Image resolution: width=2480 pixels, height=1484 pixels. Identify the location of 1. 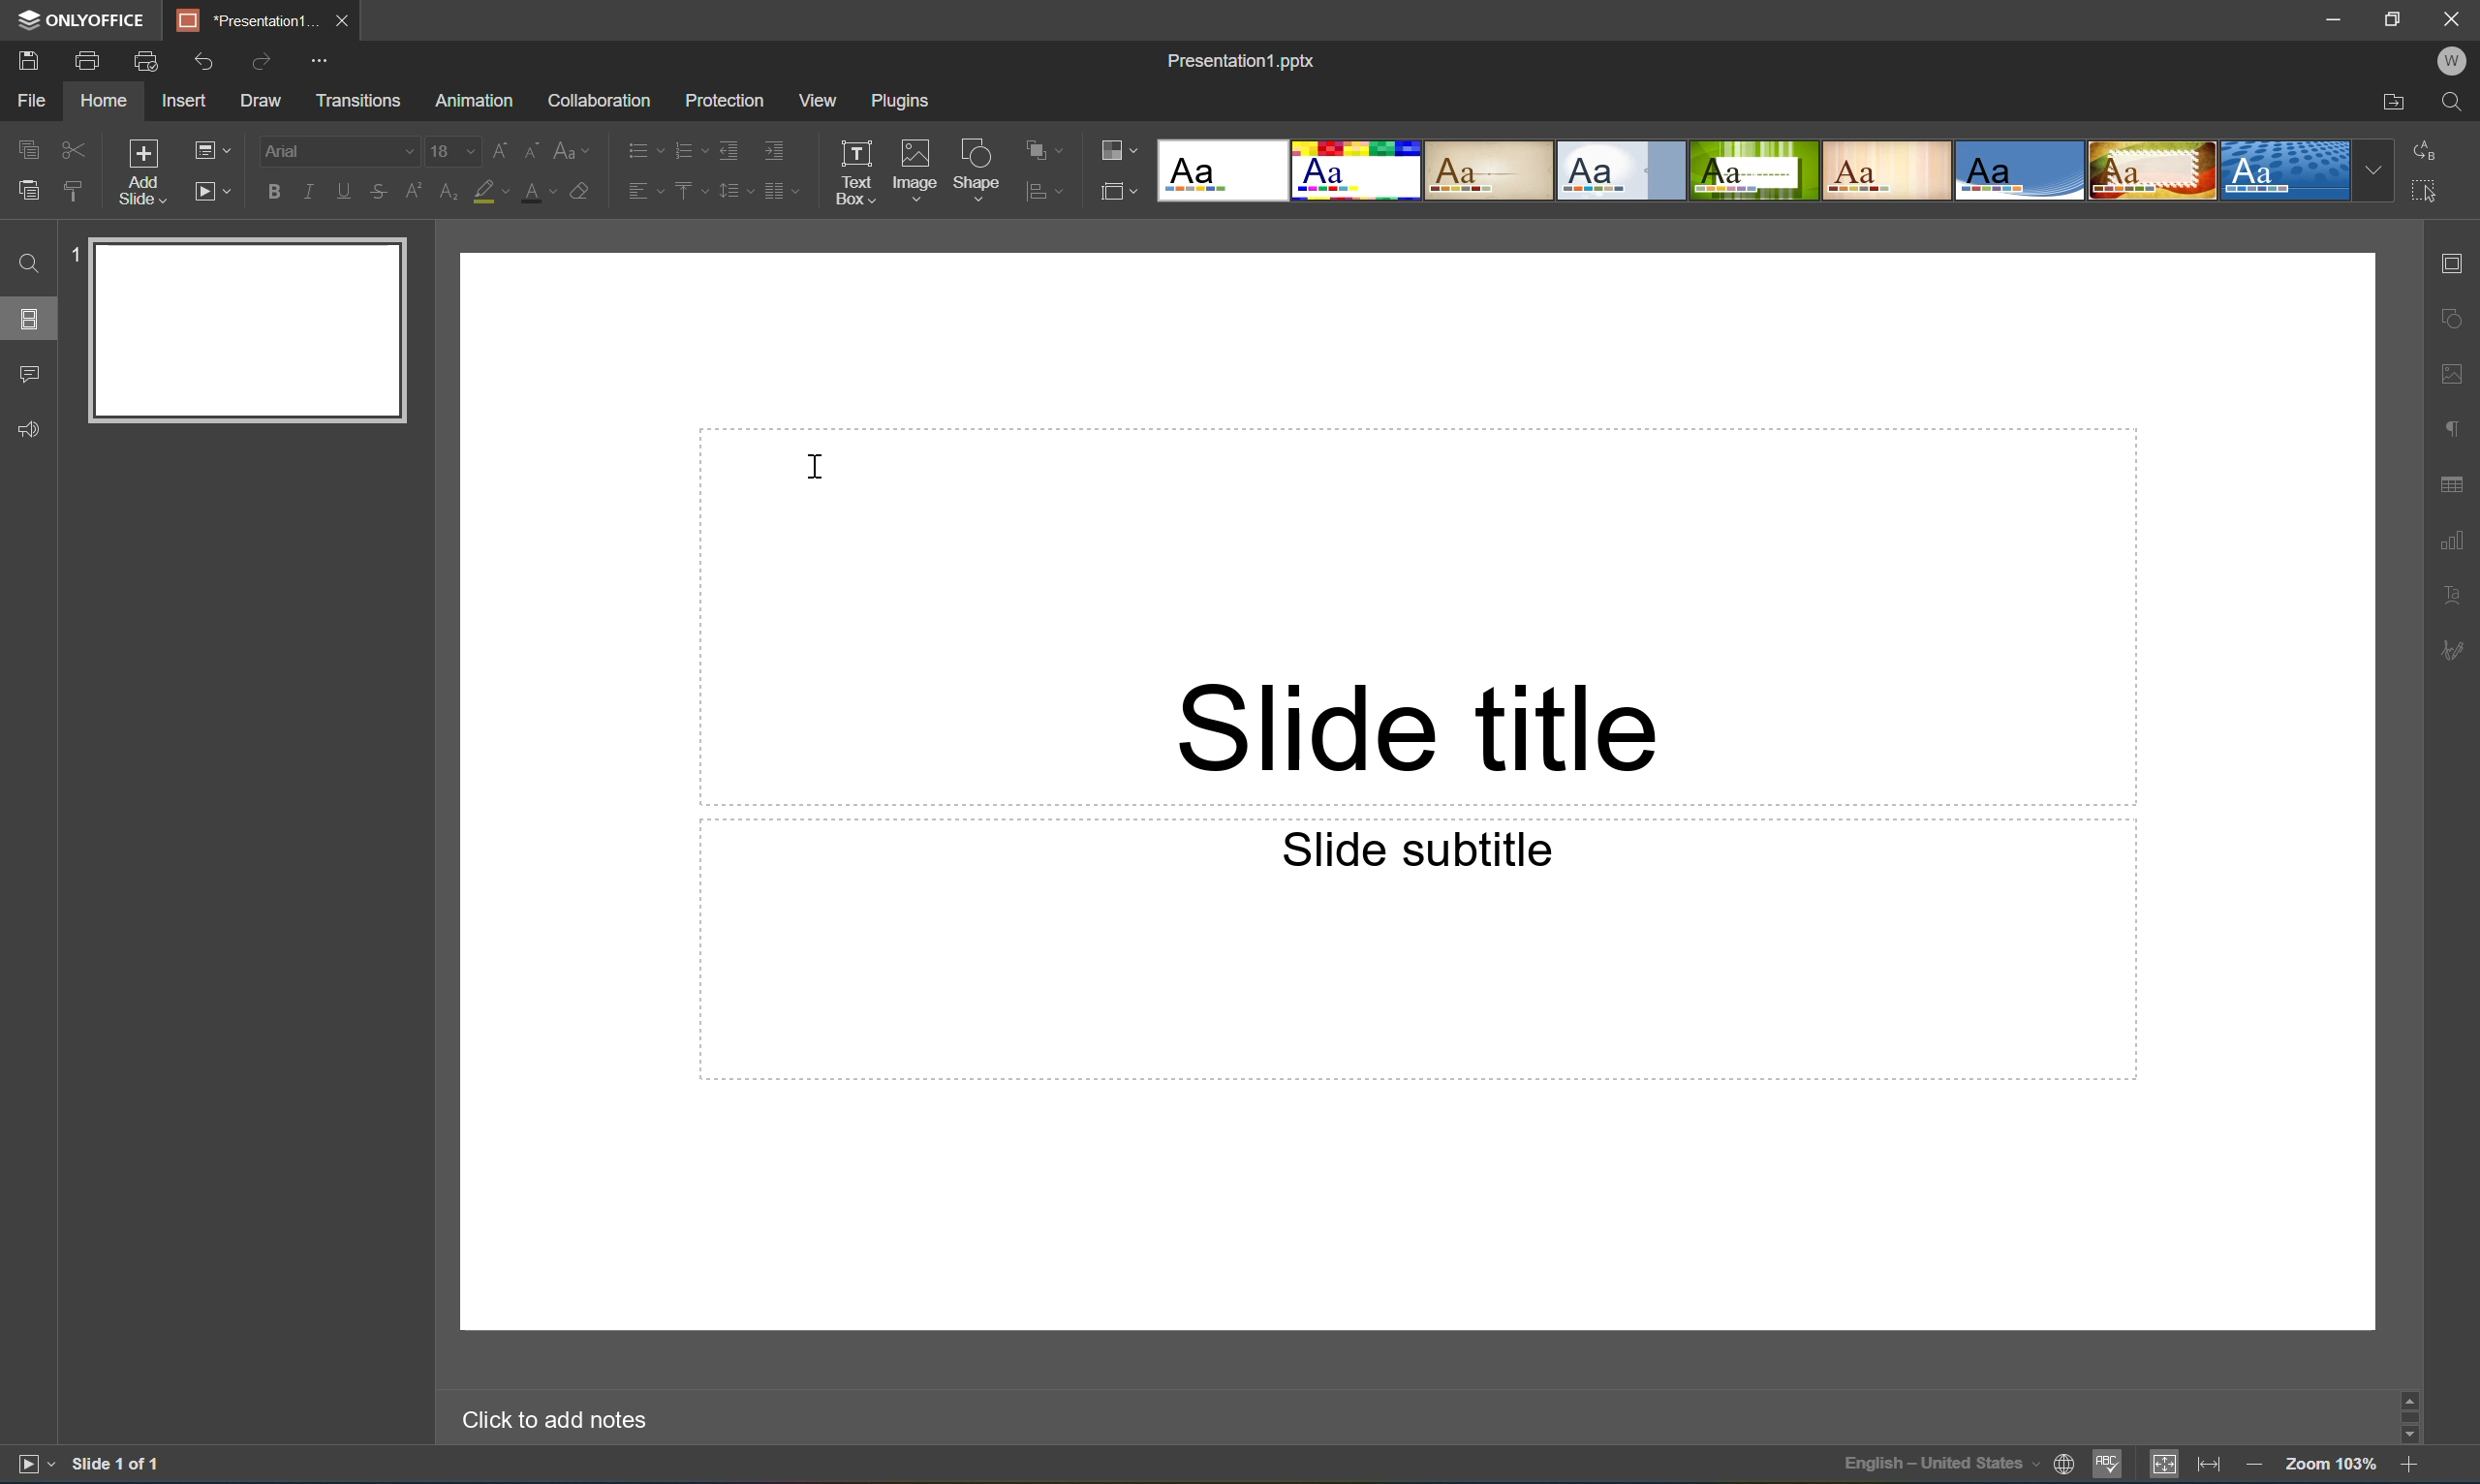
(73, 259).